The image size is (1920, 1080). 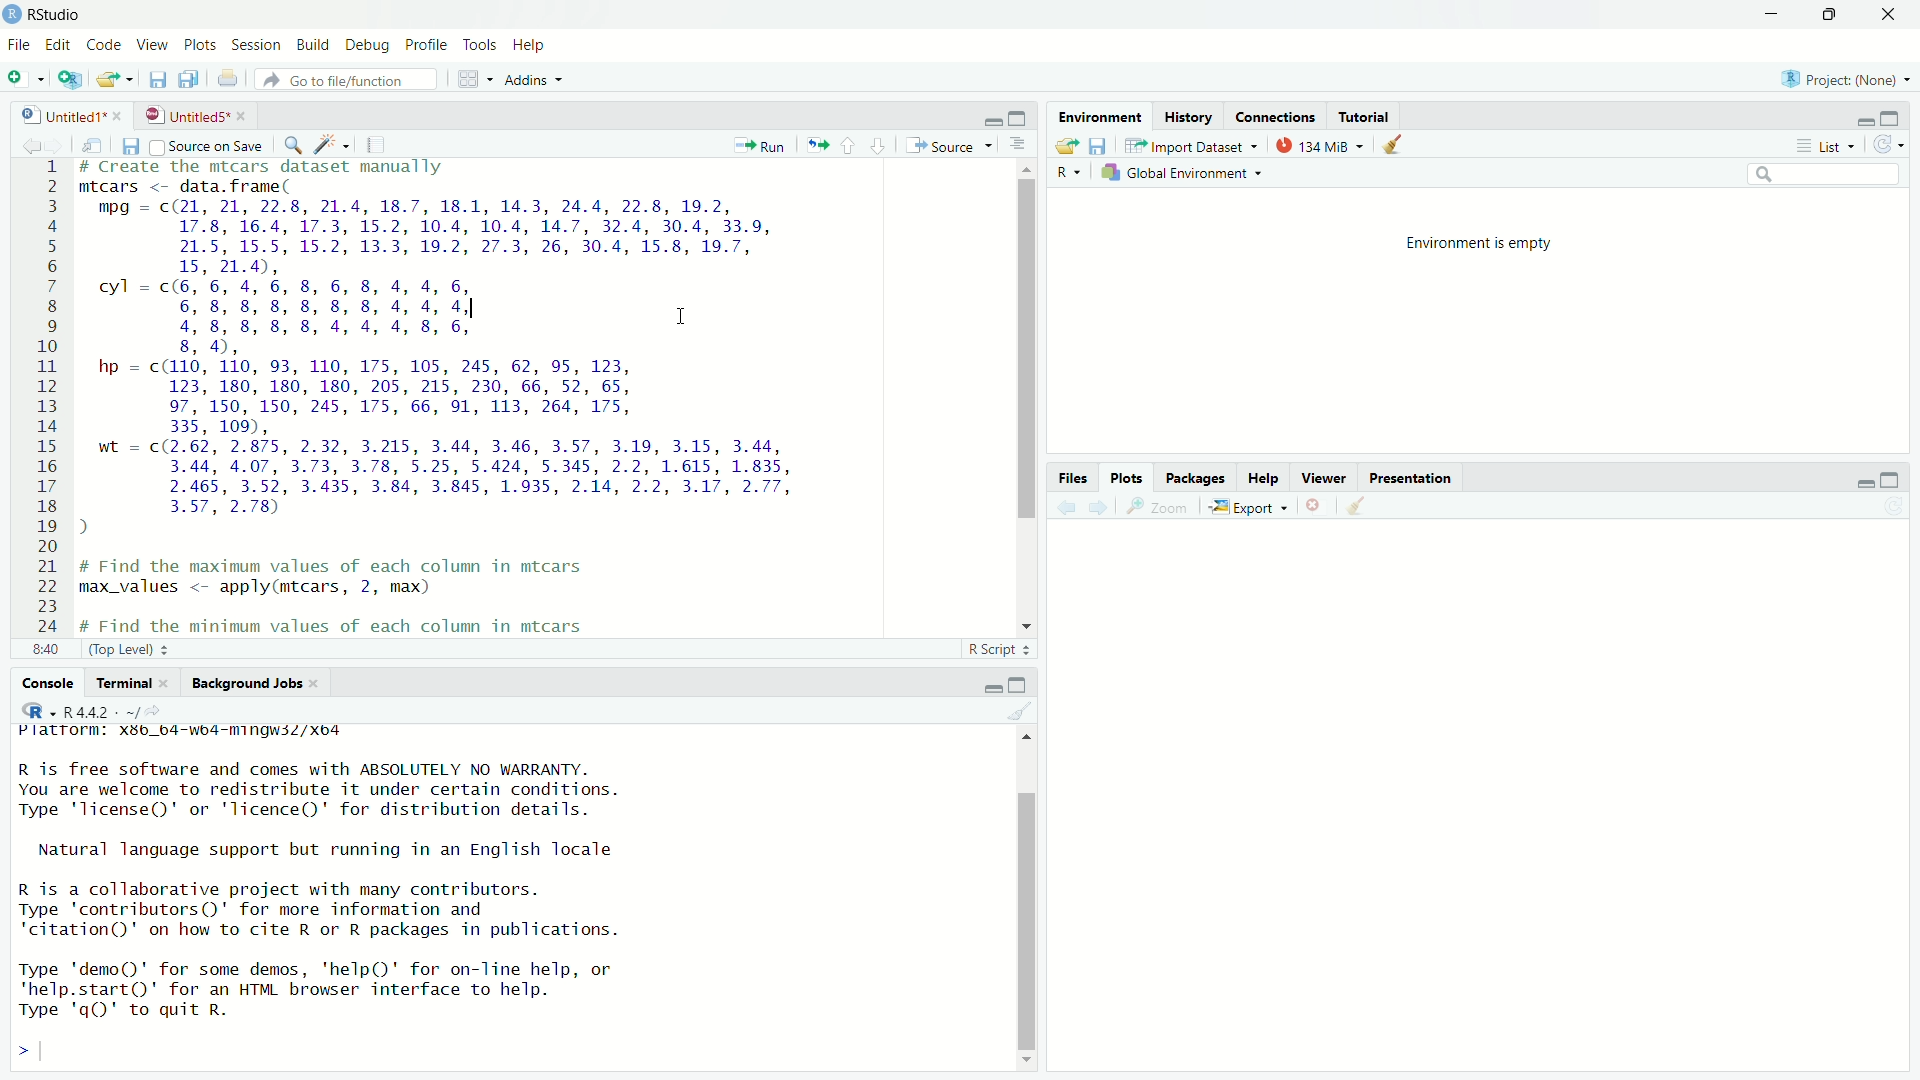 What do you see at coordinates (192, 115) in the screenshot?
I see `| Untitled5* *` at bounding box center [192, 115].